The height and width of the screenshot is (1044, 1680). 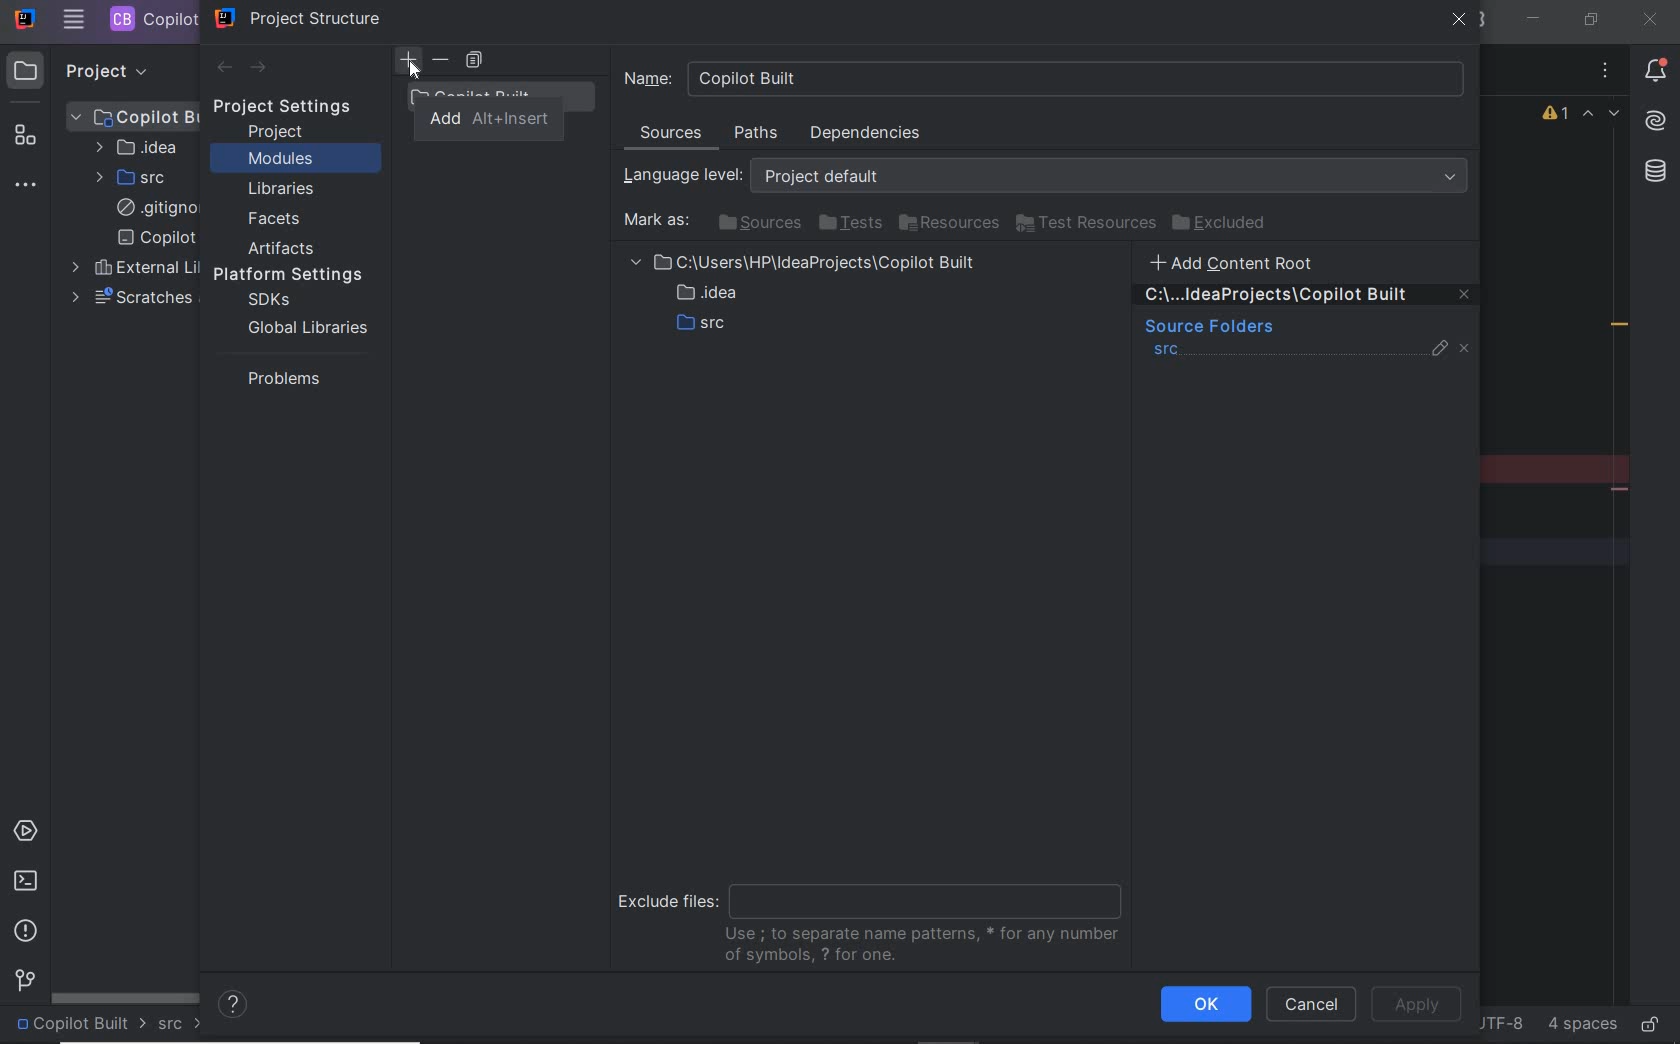 I want to click on PROJECT FILE NAME, so click(x=151, y=19).